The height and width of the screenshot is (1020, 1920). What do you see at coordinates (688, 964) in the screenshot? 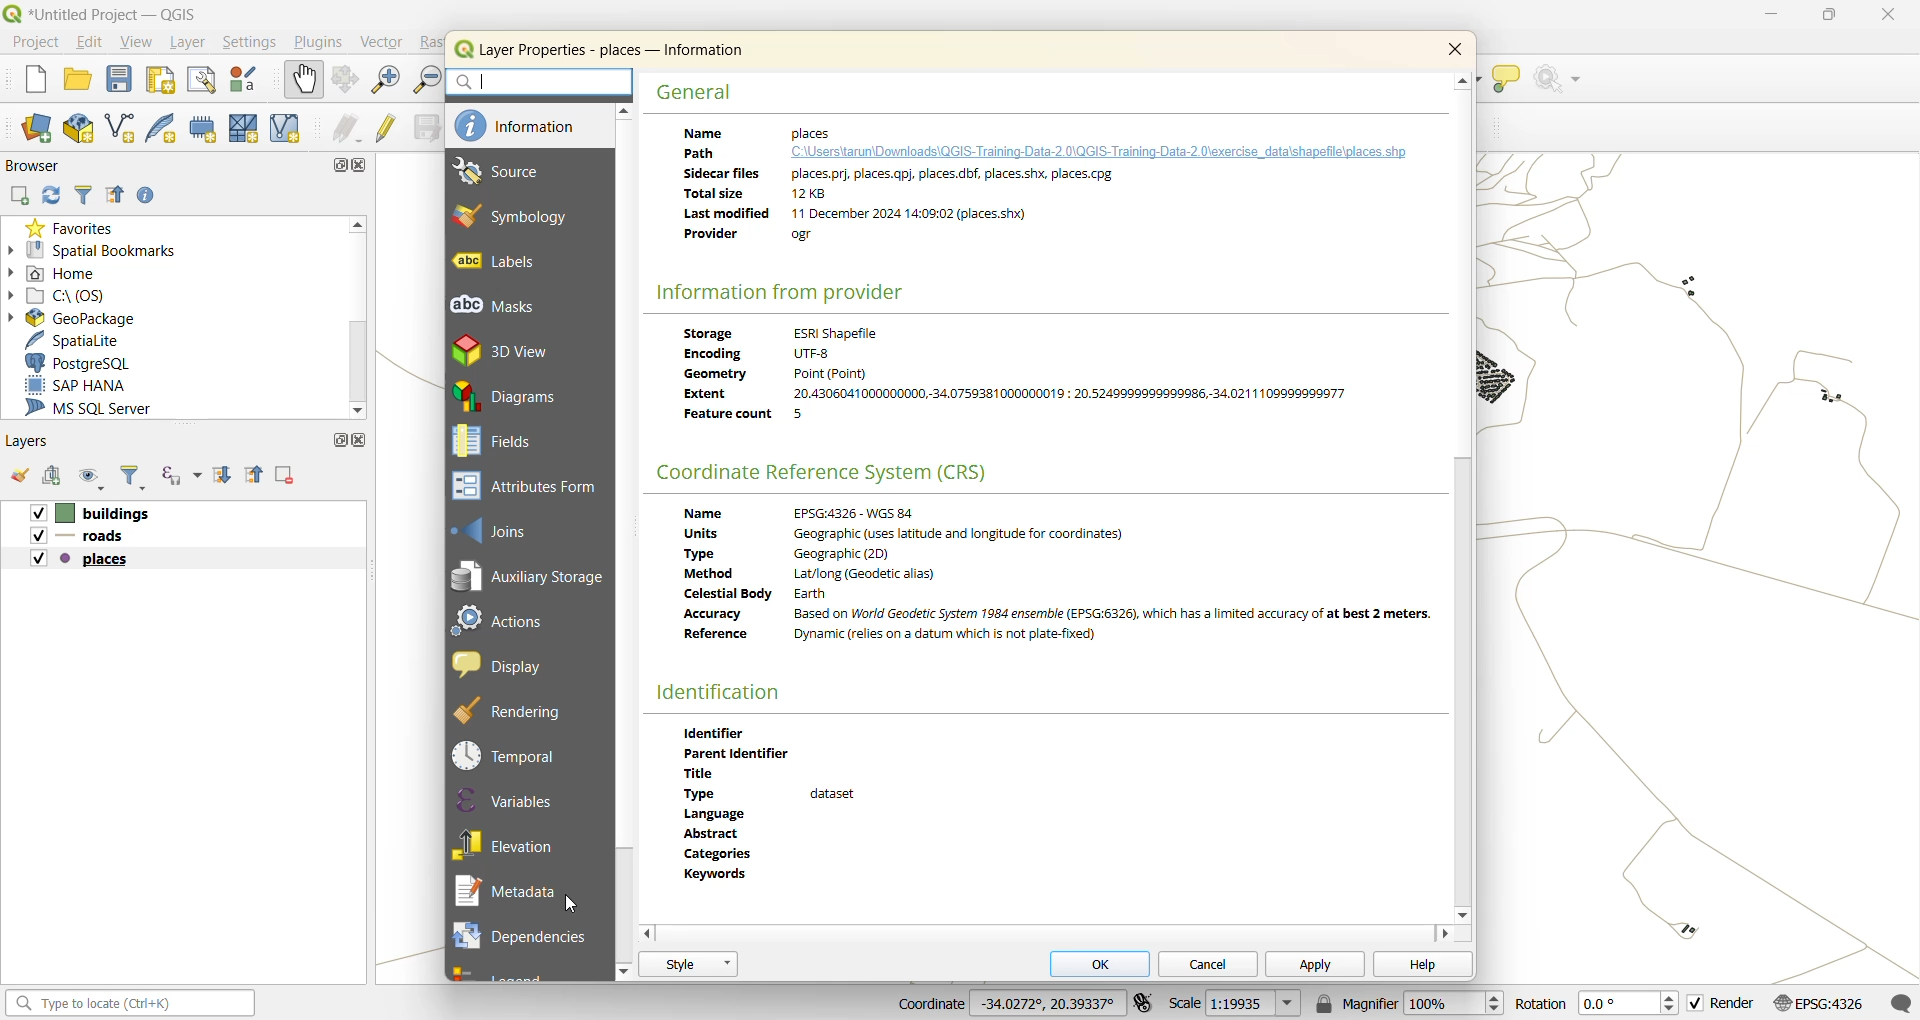
I see `style` at bounding box center [688, 964].